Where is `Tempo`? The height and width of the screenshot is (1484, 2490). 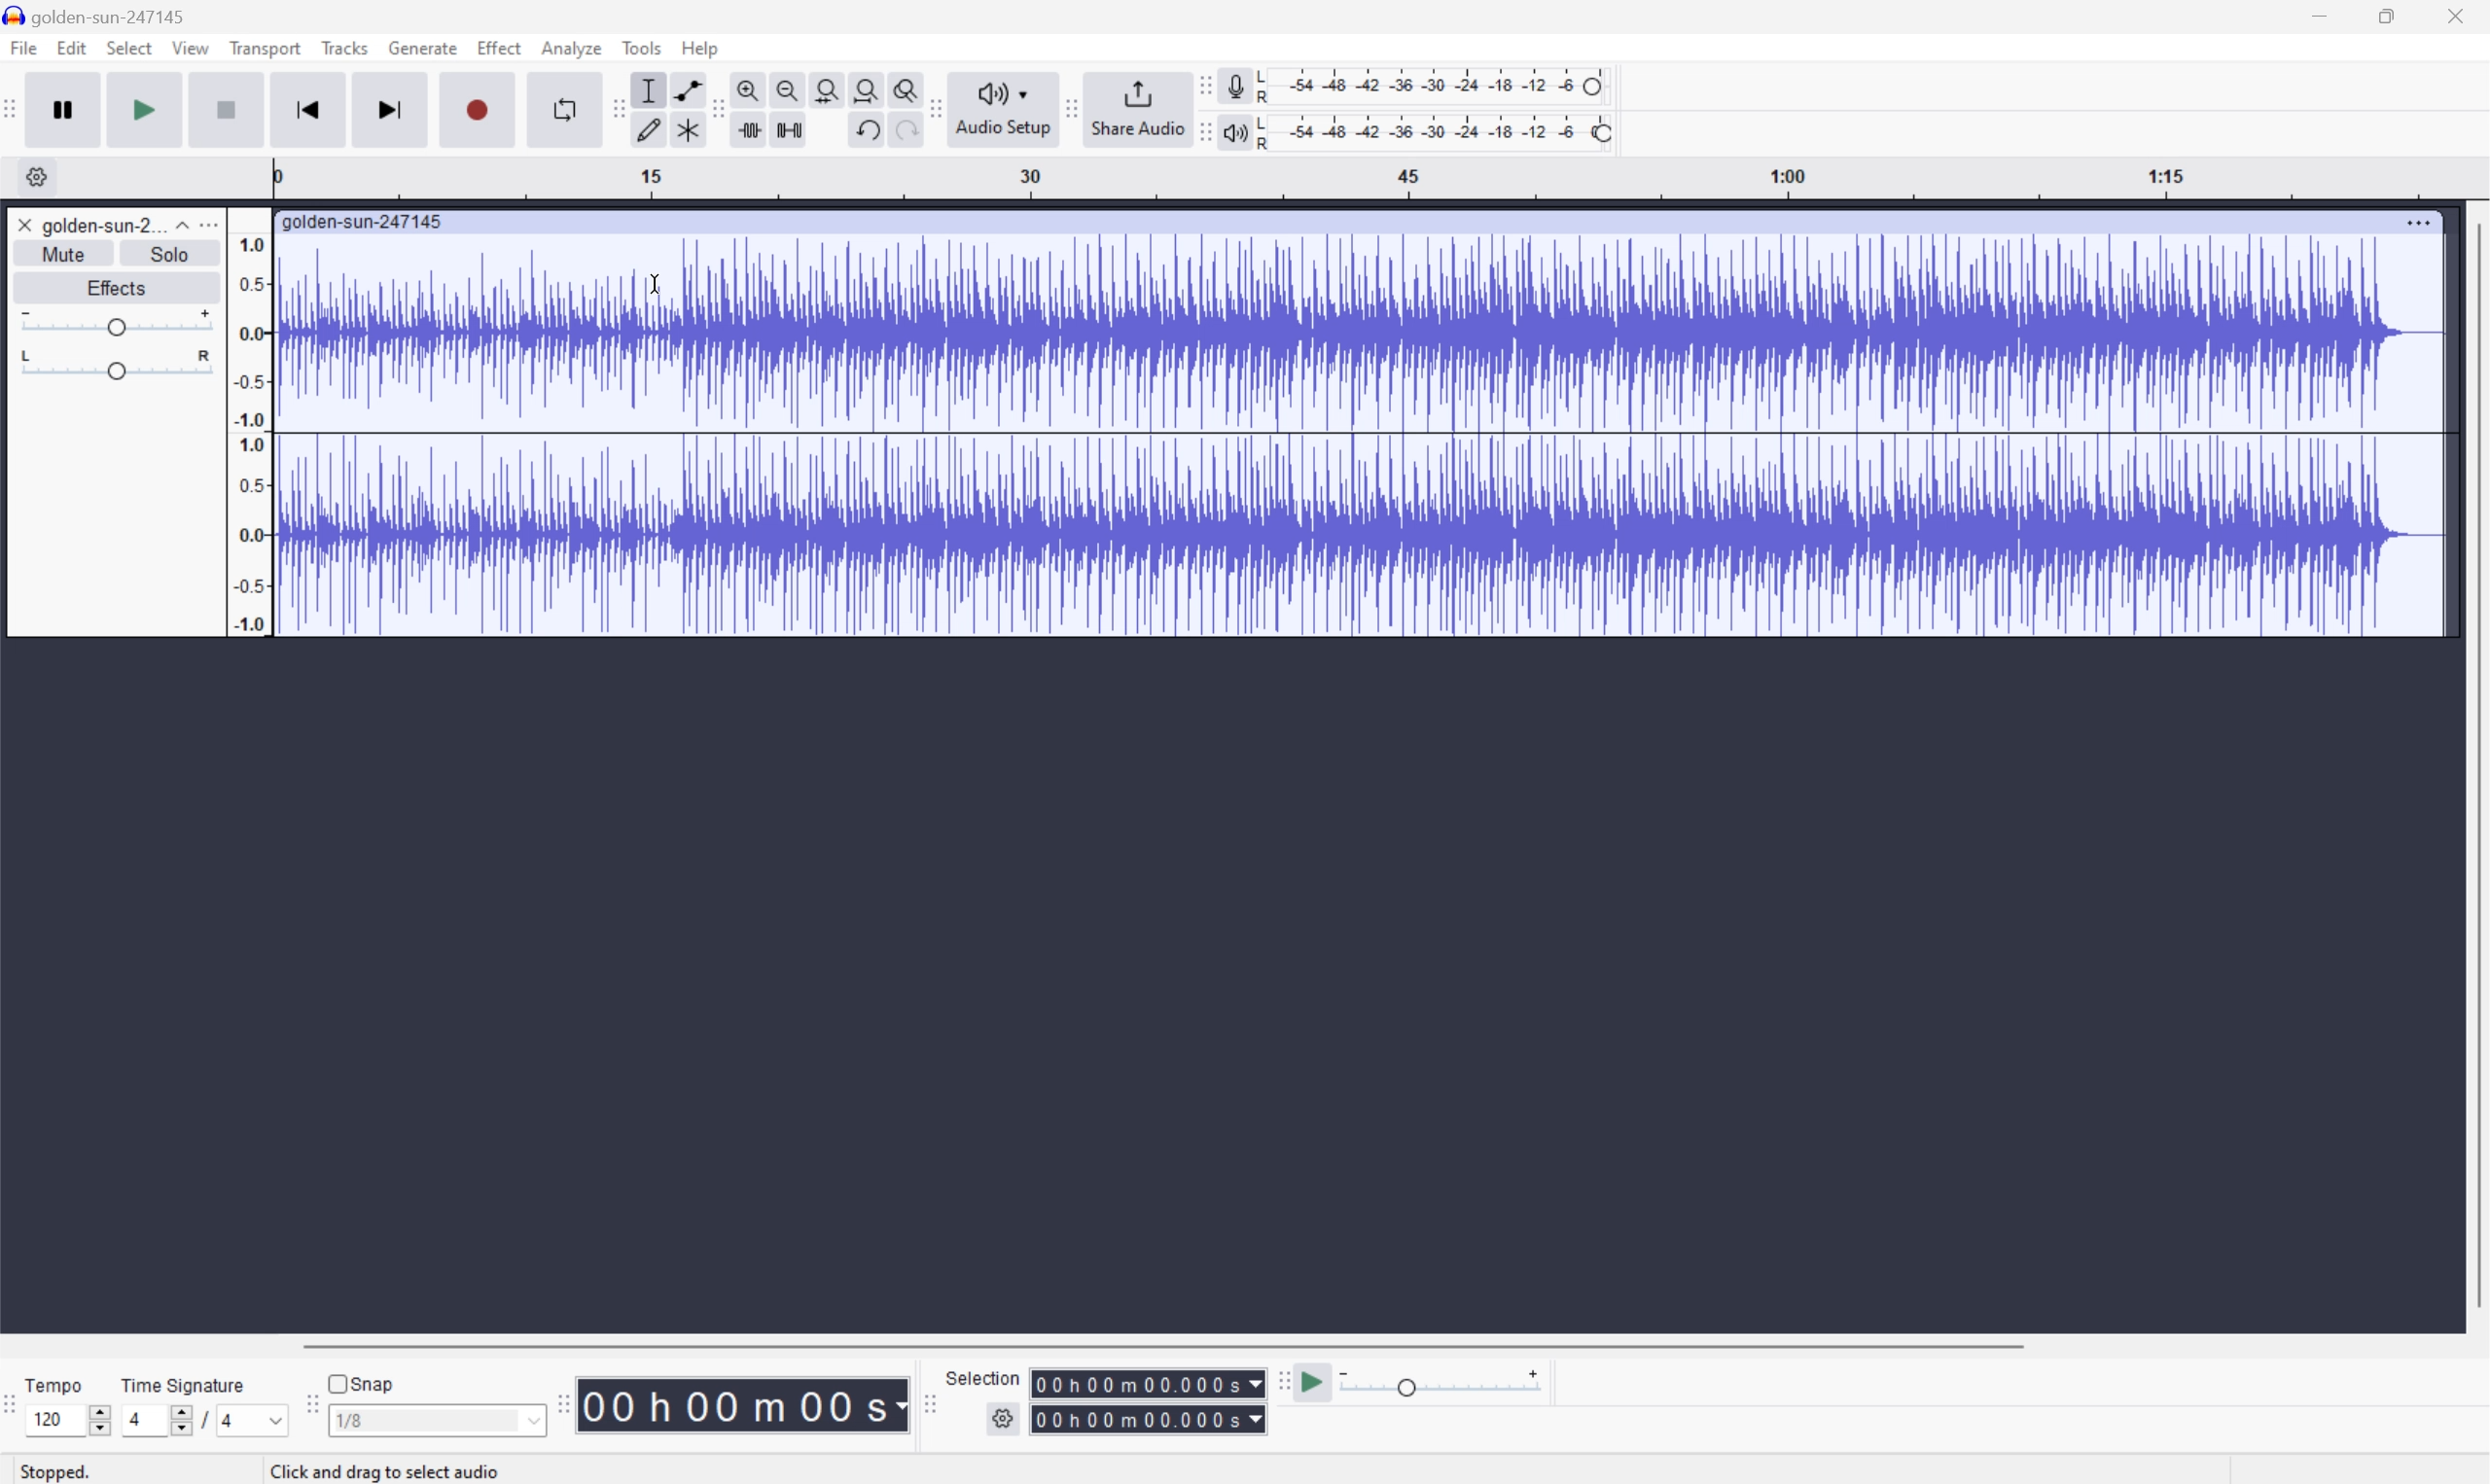
Tempo is located at coordinates (53, 1384).